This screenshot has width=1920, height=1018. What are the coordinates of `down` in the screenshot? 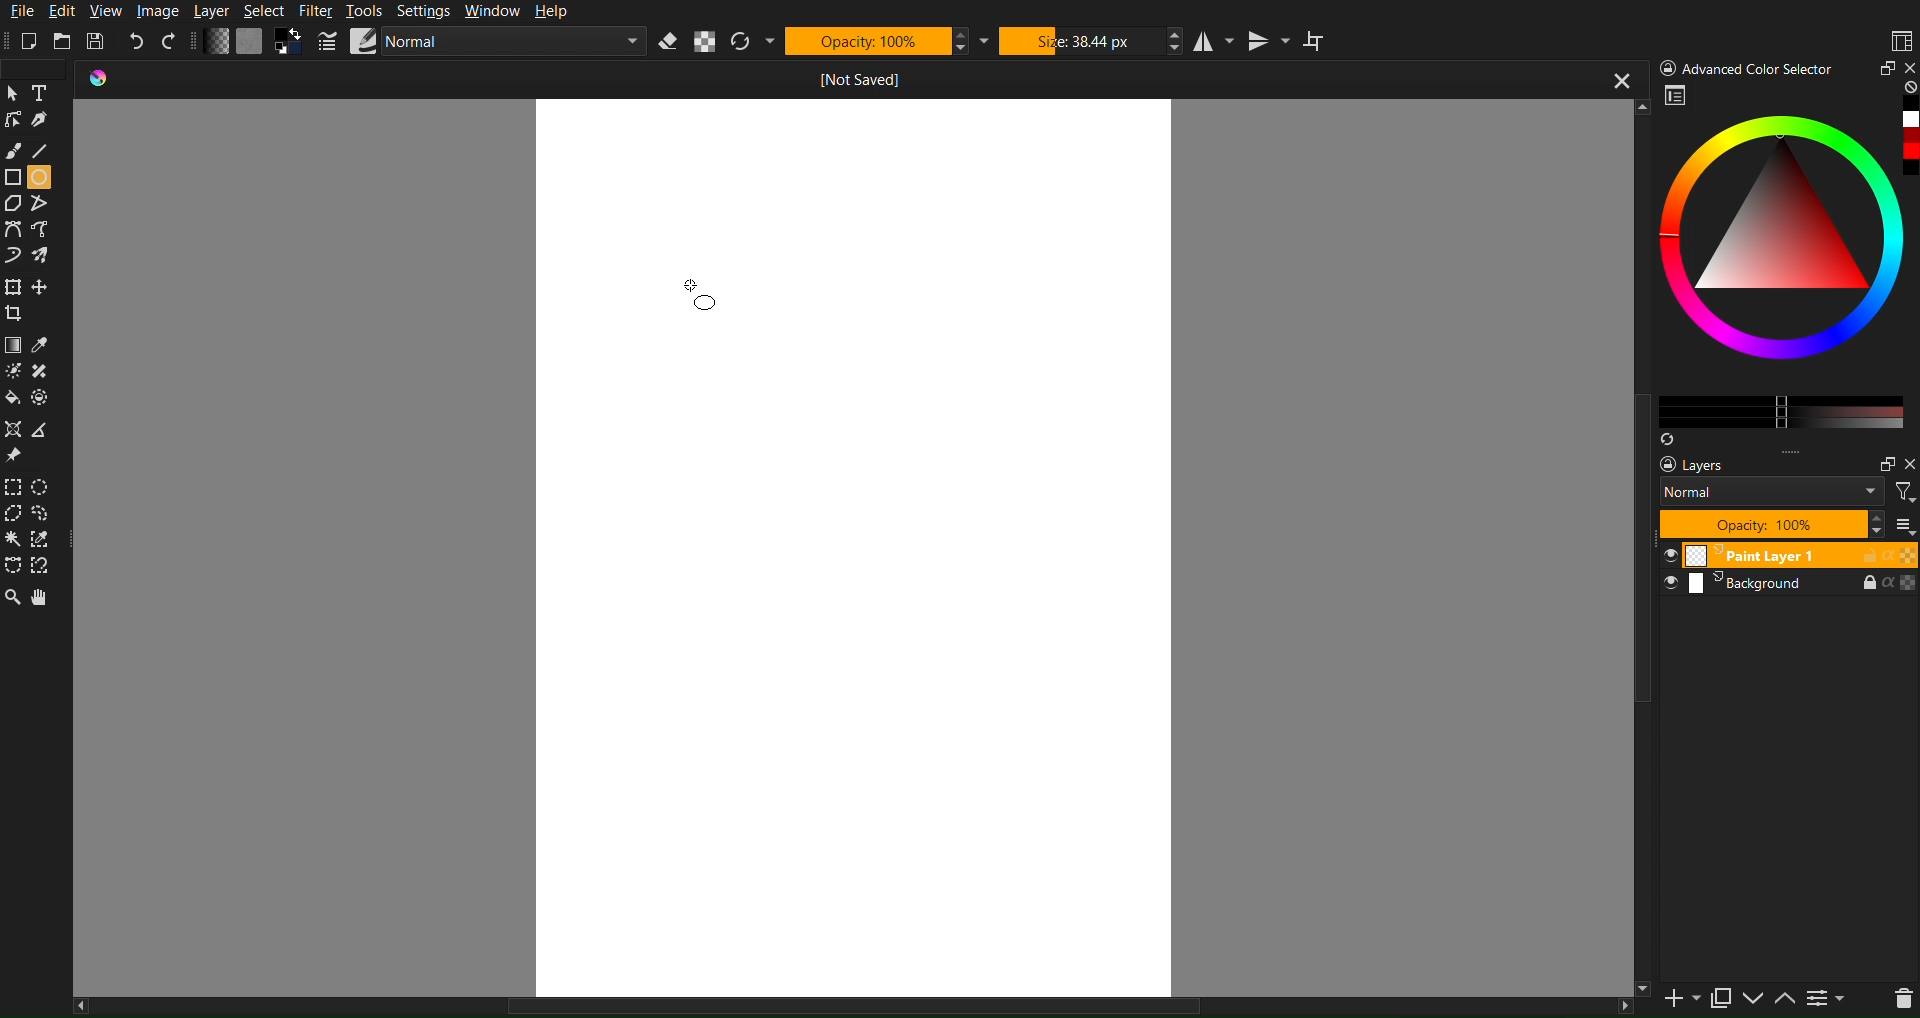 It's located at (1751, 1001).